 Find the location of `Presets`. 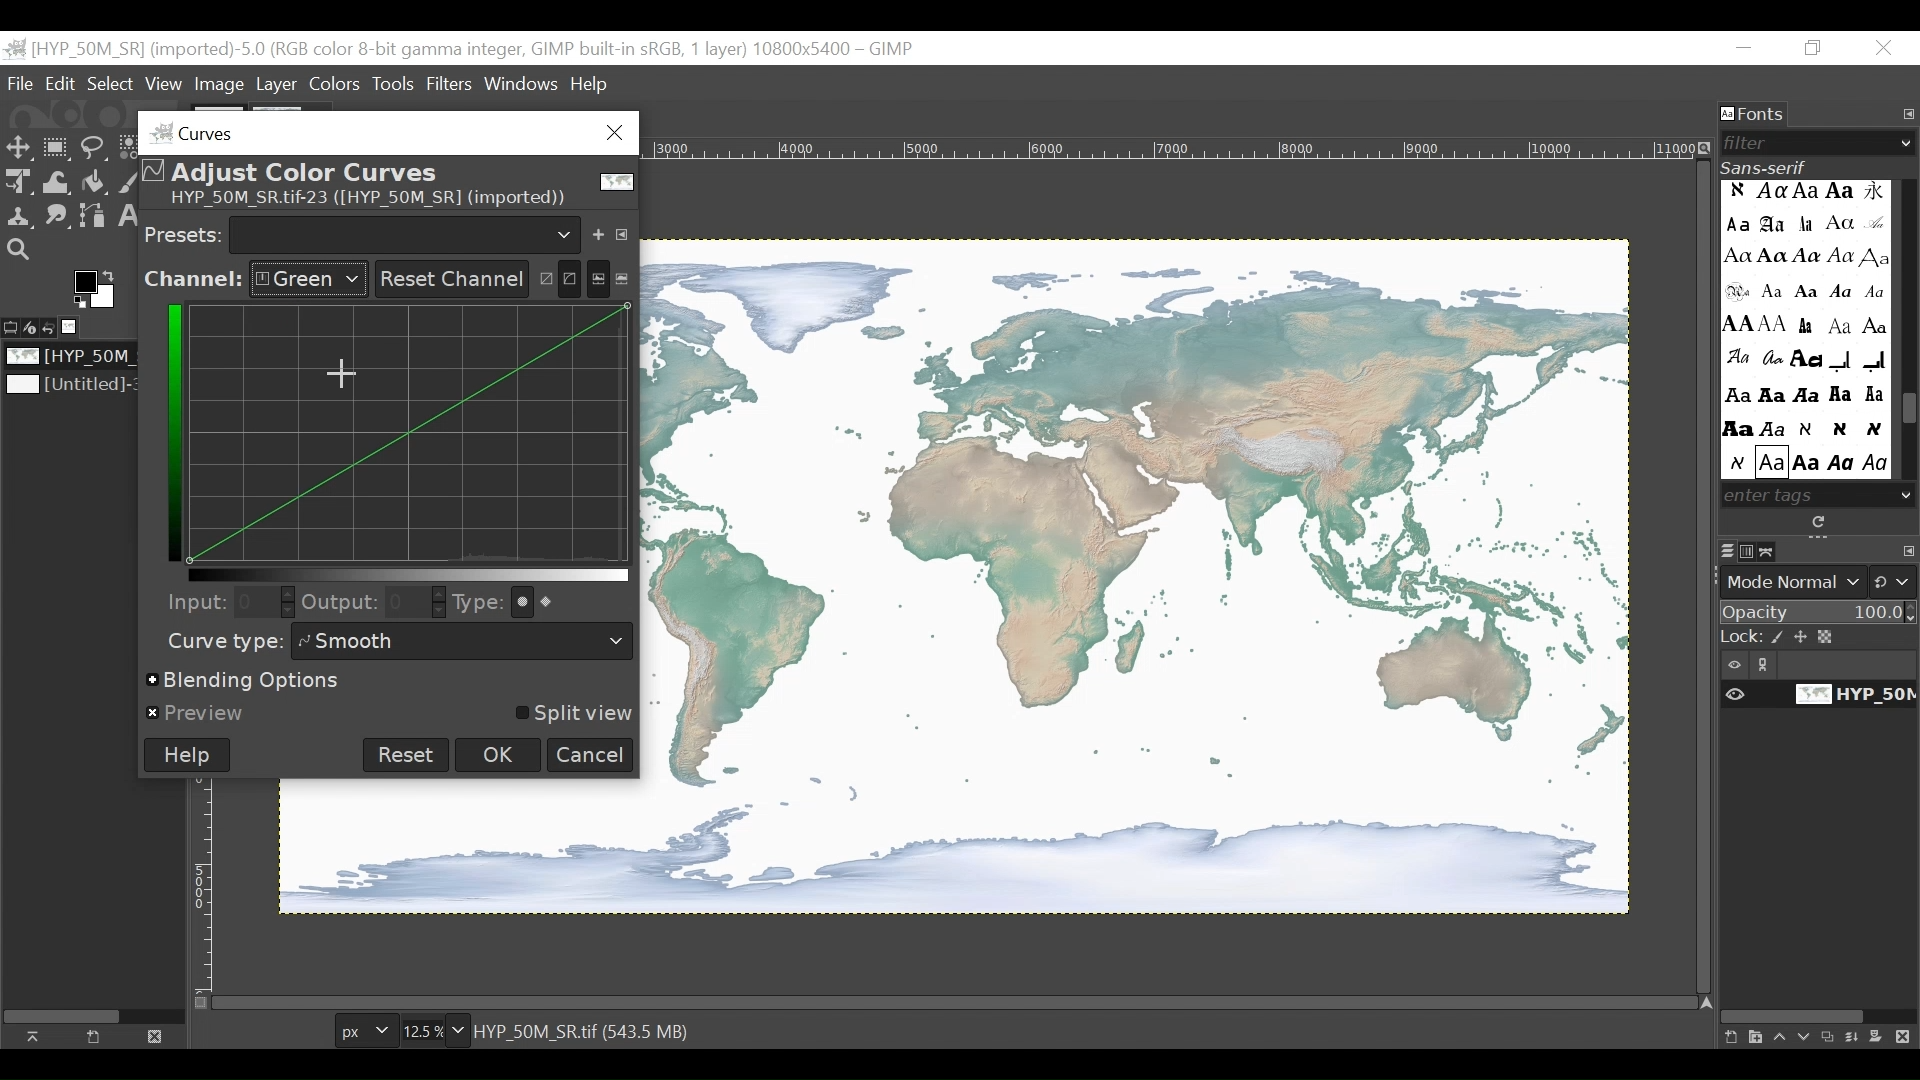

Presets is located at coordinates (184, 233).